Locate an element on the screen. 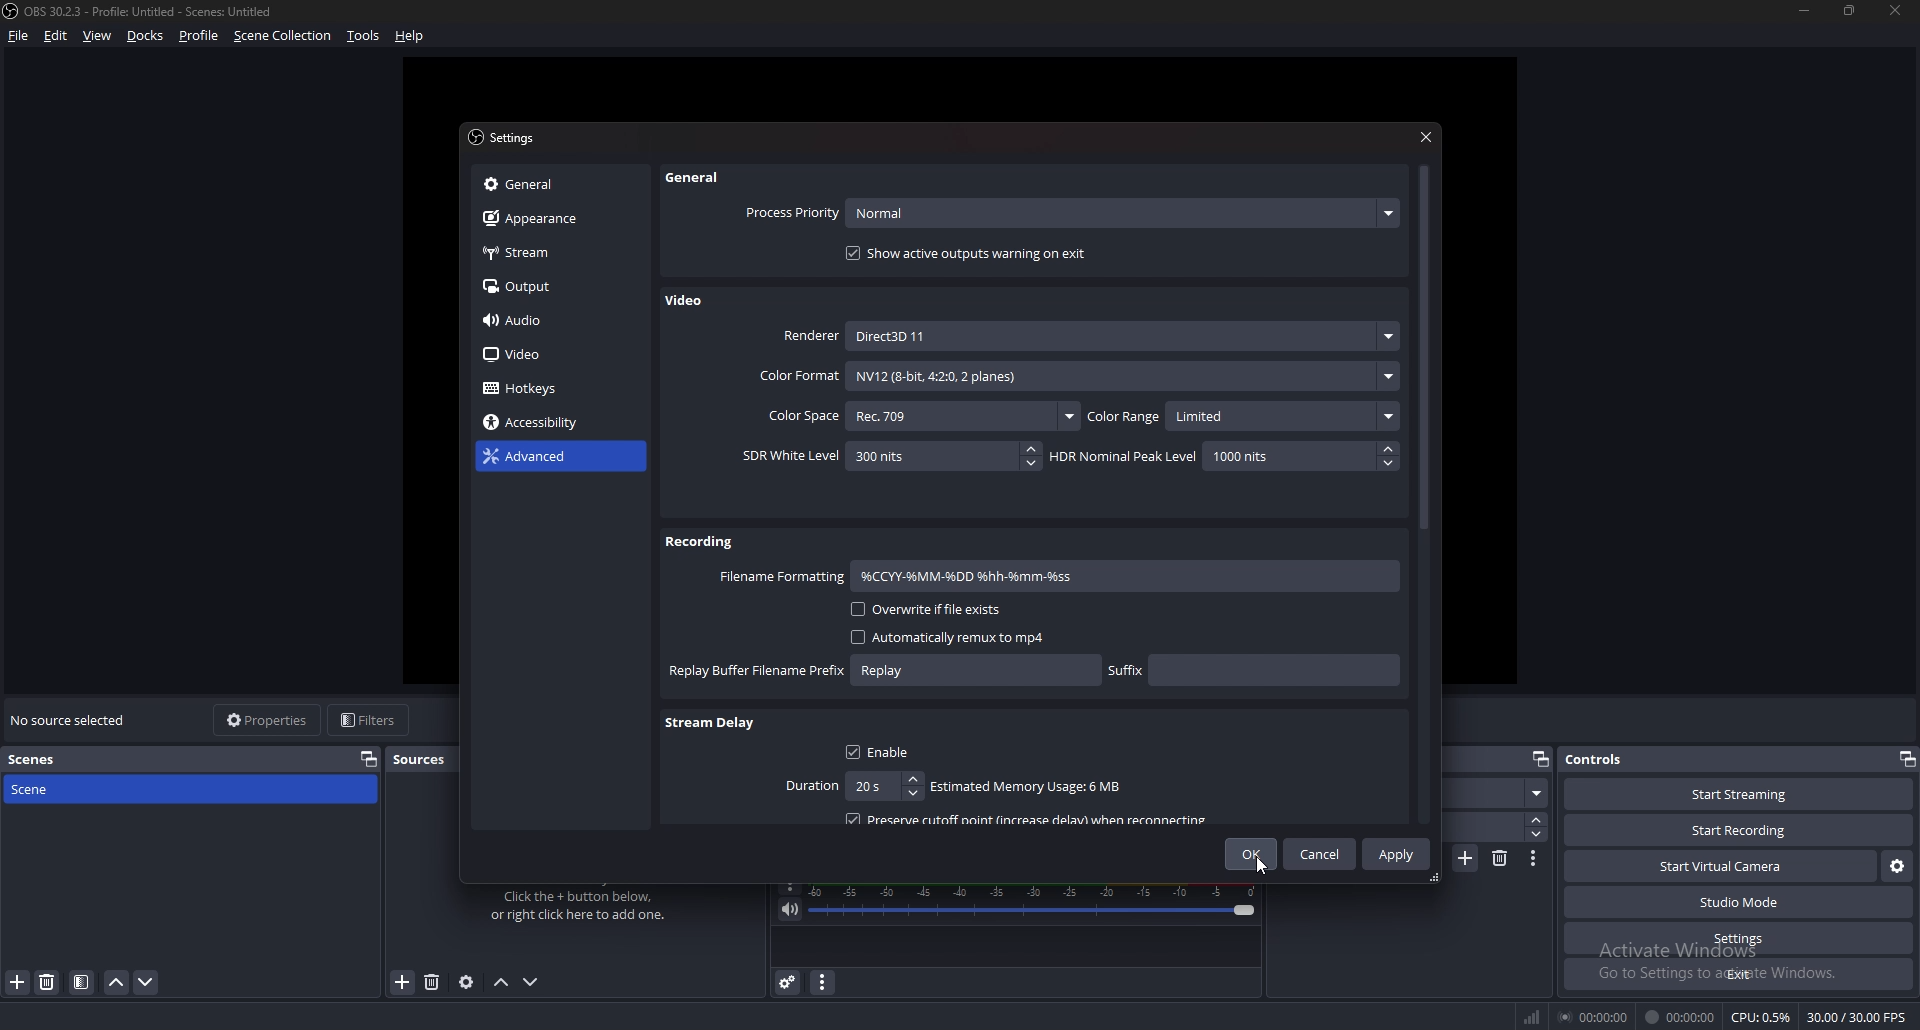 The width and height of the screenshot is (1920, 1030). Estimated memory usage : 6mb is located at coordinates (1024, 787).